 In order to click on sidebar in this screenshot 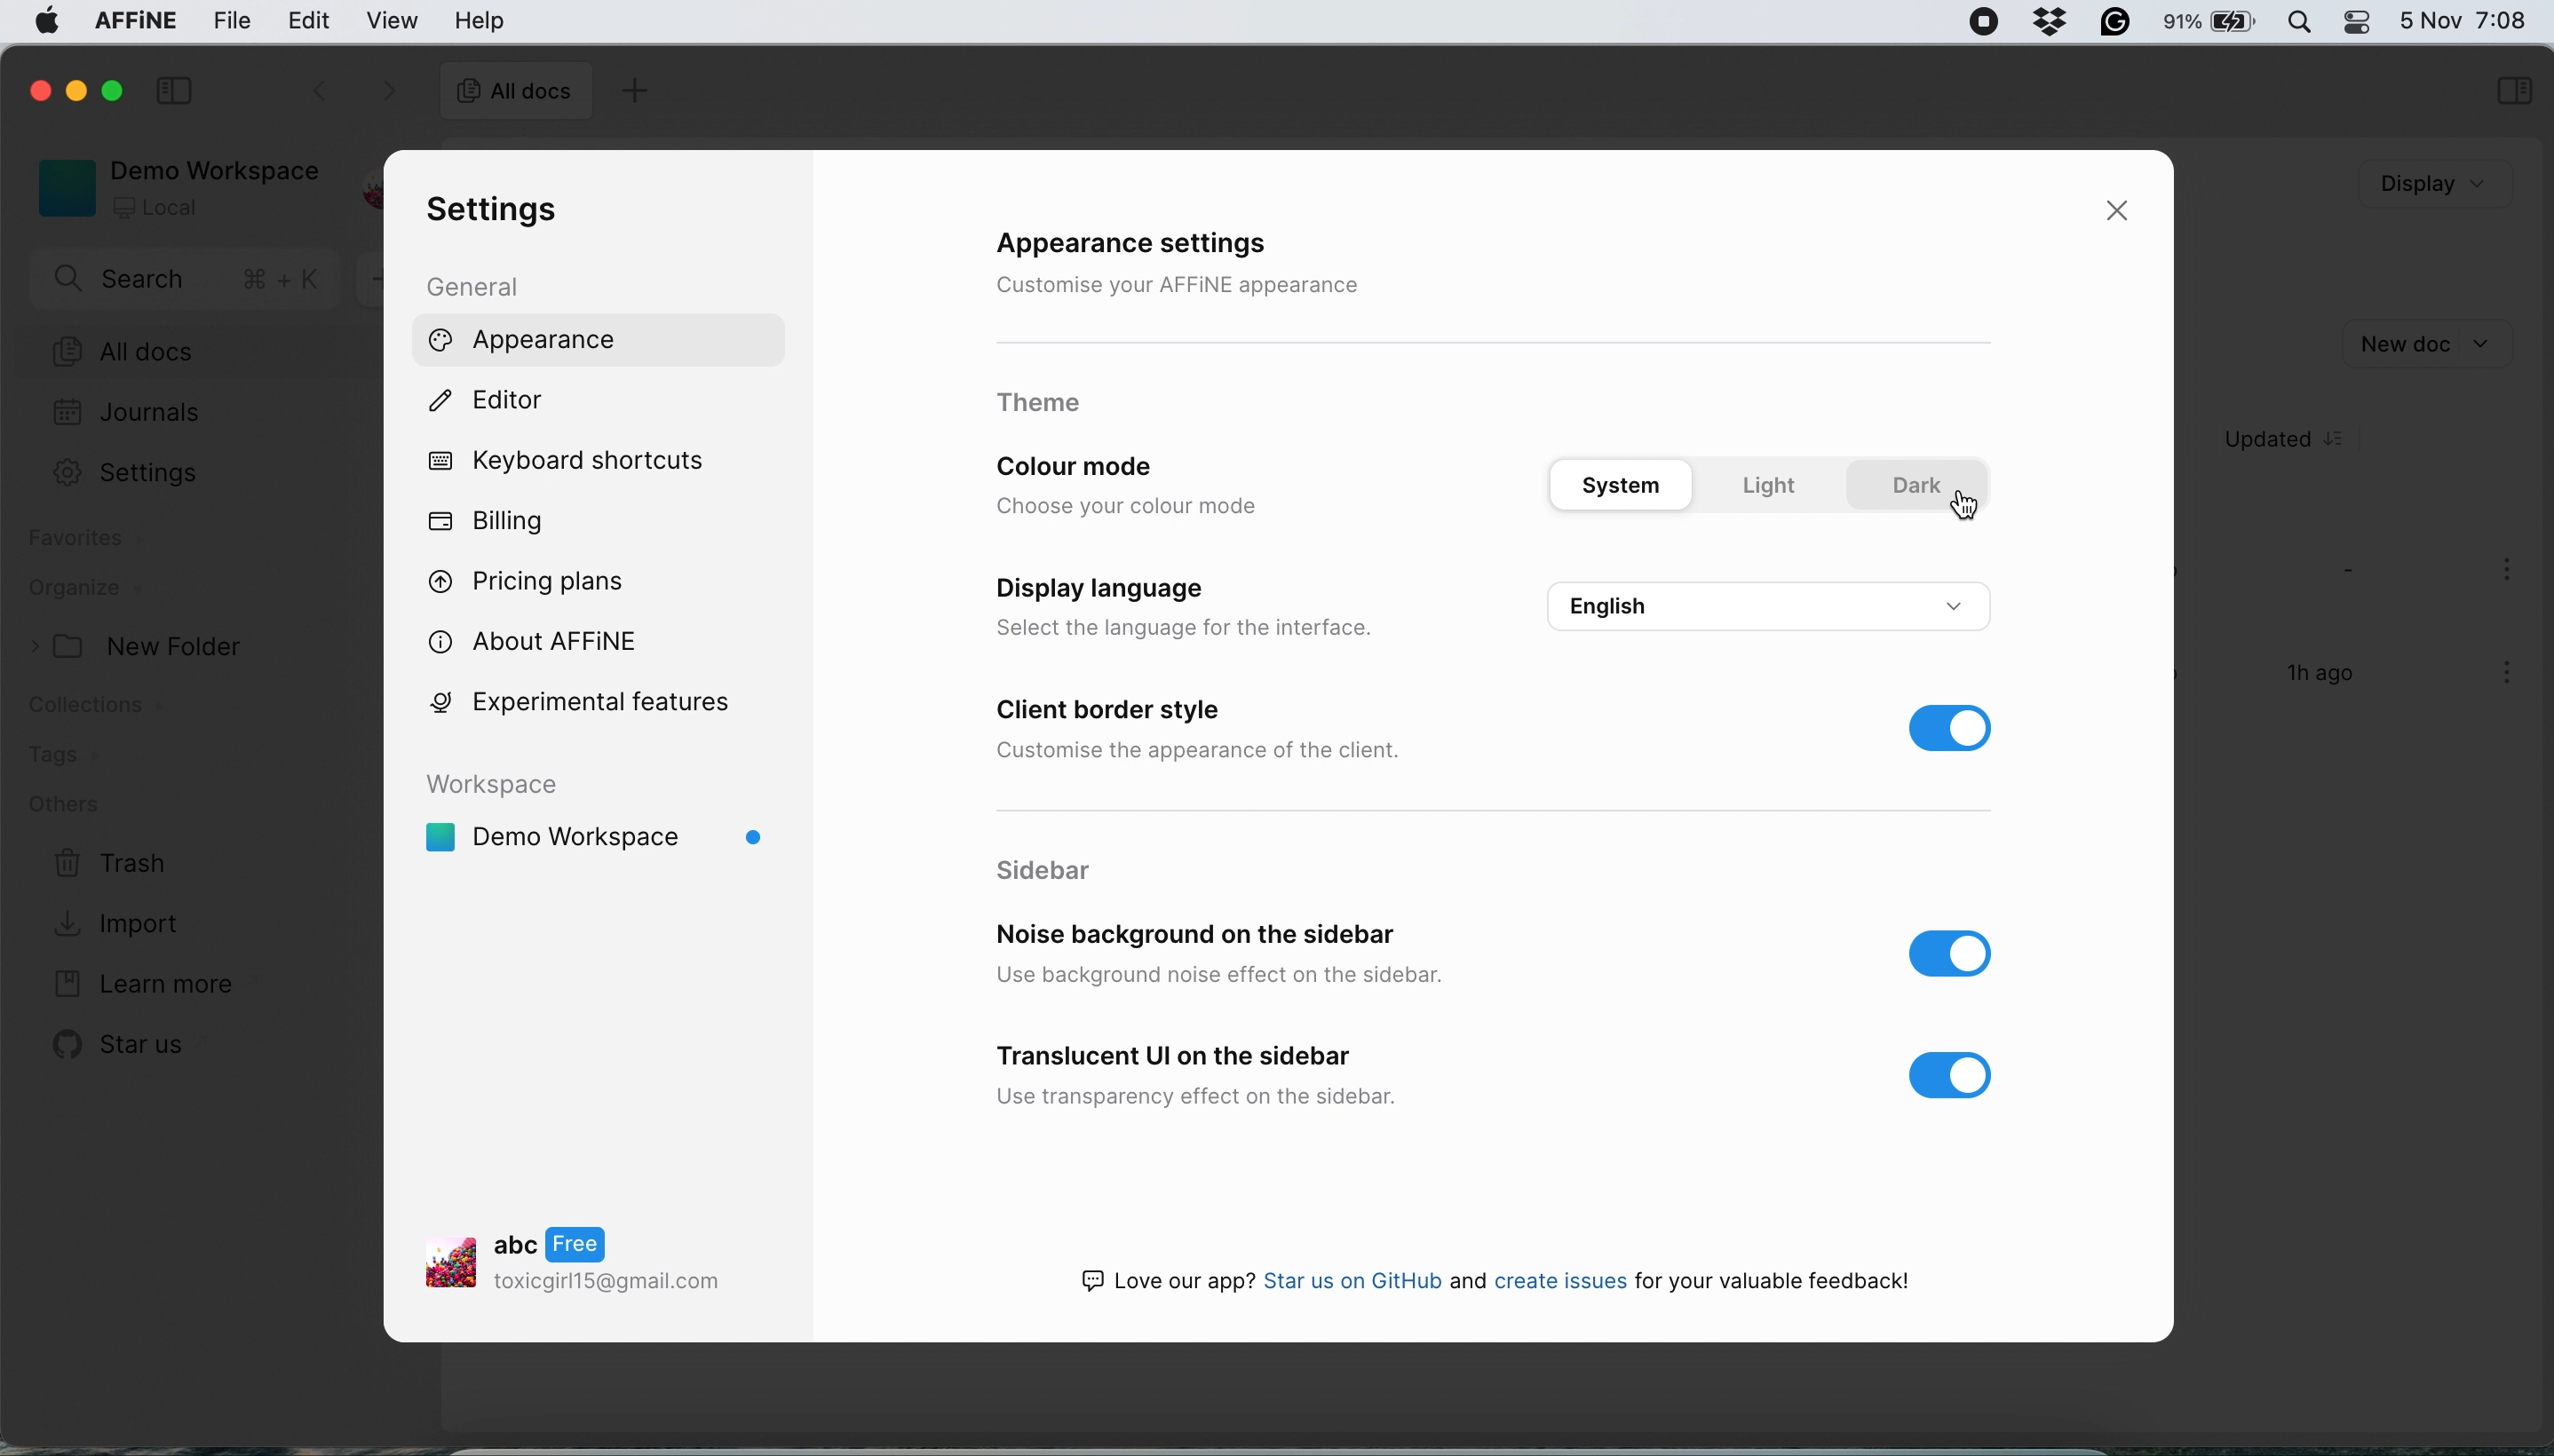, I will do `click(1048, 869)`.